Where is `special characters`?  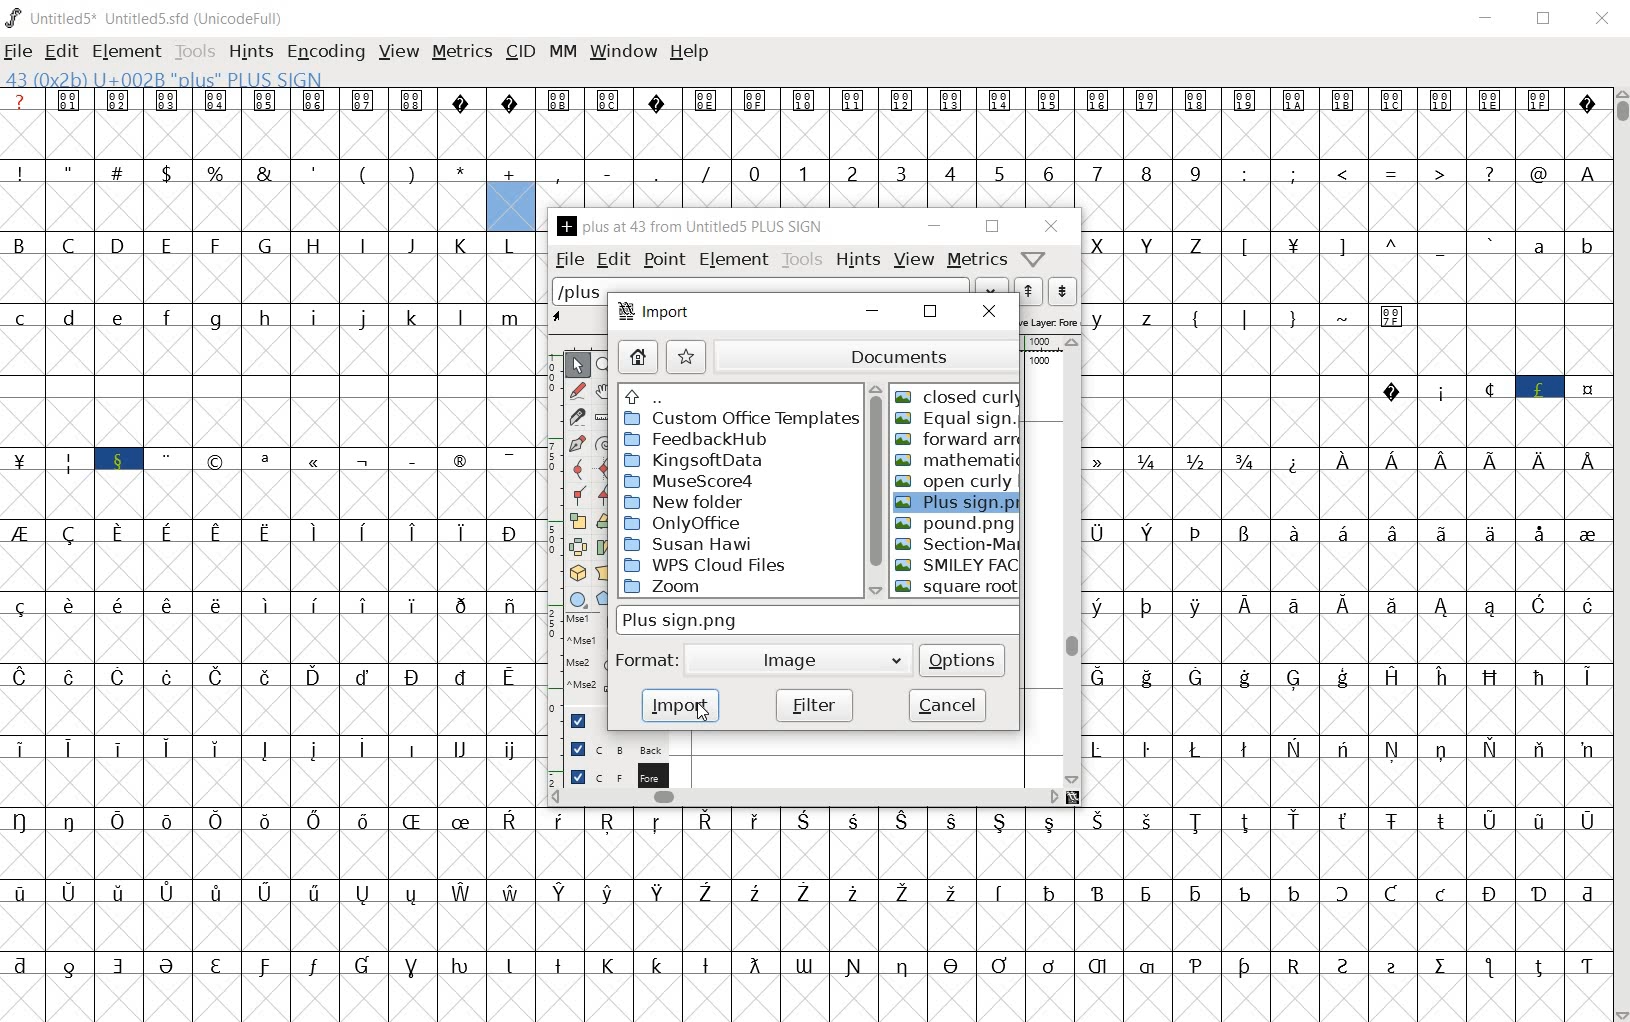
special characters is located at coordinates (1294, 339).